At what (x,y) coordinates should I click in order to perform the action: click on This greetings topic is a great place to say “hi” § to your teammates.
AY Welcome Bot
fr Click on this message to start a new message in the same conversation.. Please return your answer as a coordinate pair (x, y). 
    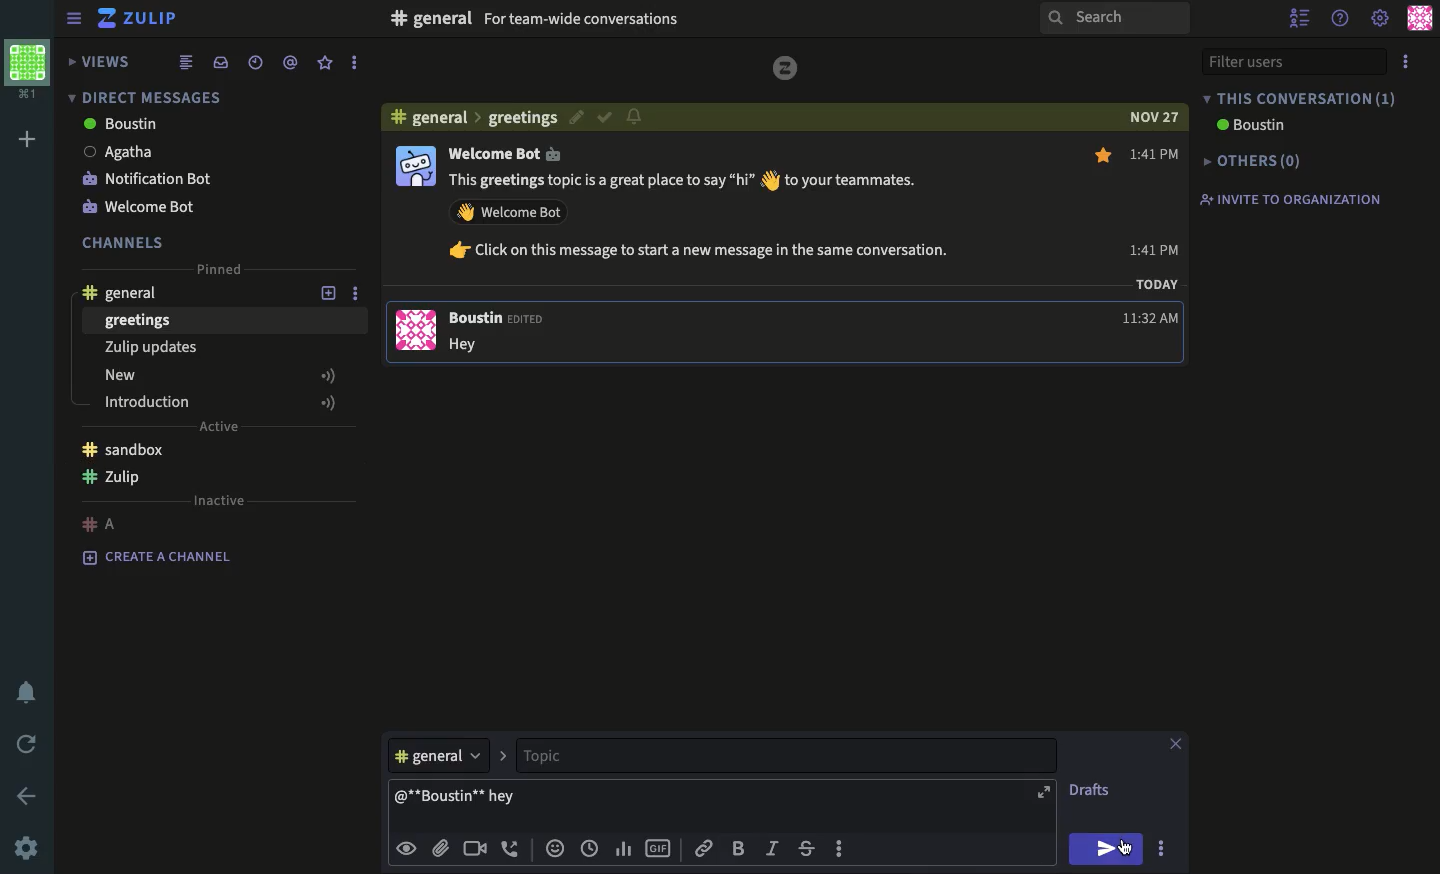
    Looking at the image, I should click on (704, 218).